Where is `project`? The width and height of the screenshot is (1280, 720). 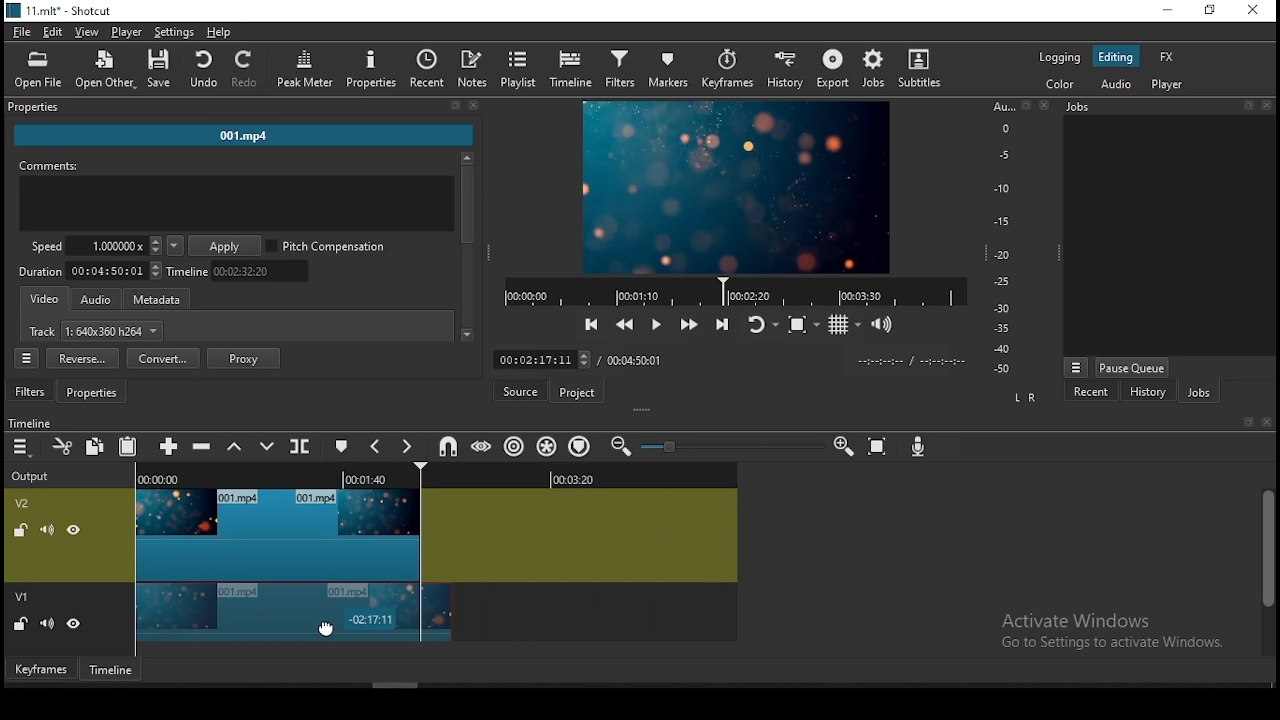
project is located at coordinates (579, 392).